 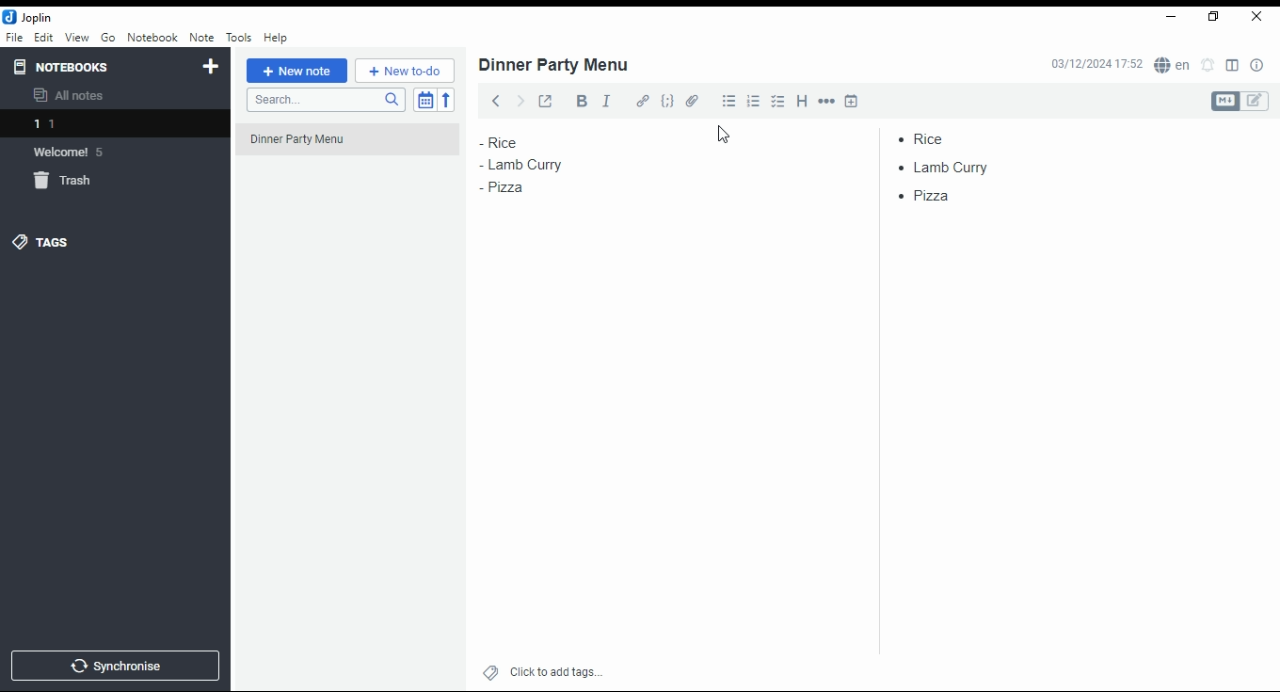 What do you see at coordinates (211, 67) in the screenshot?
I see `new notebook` at bounding box center [211, 67].